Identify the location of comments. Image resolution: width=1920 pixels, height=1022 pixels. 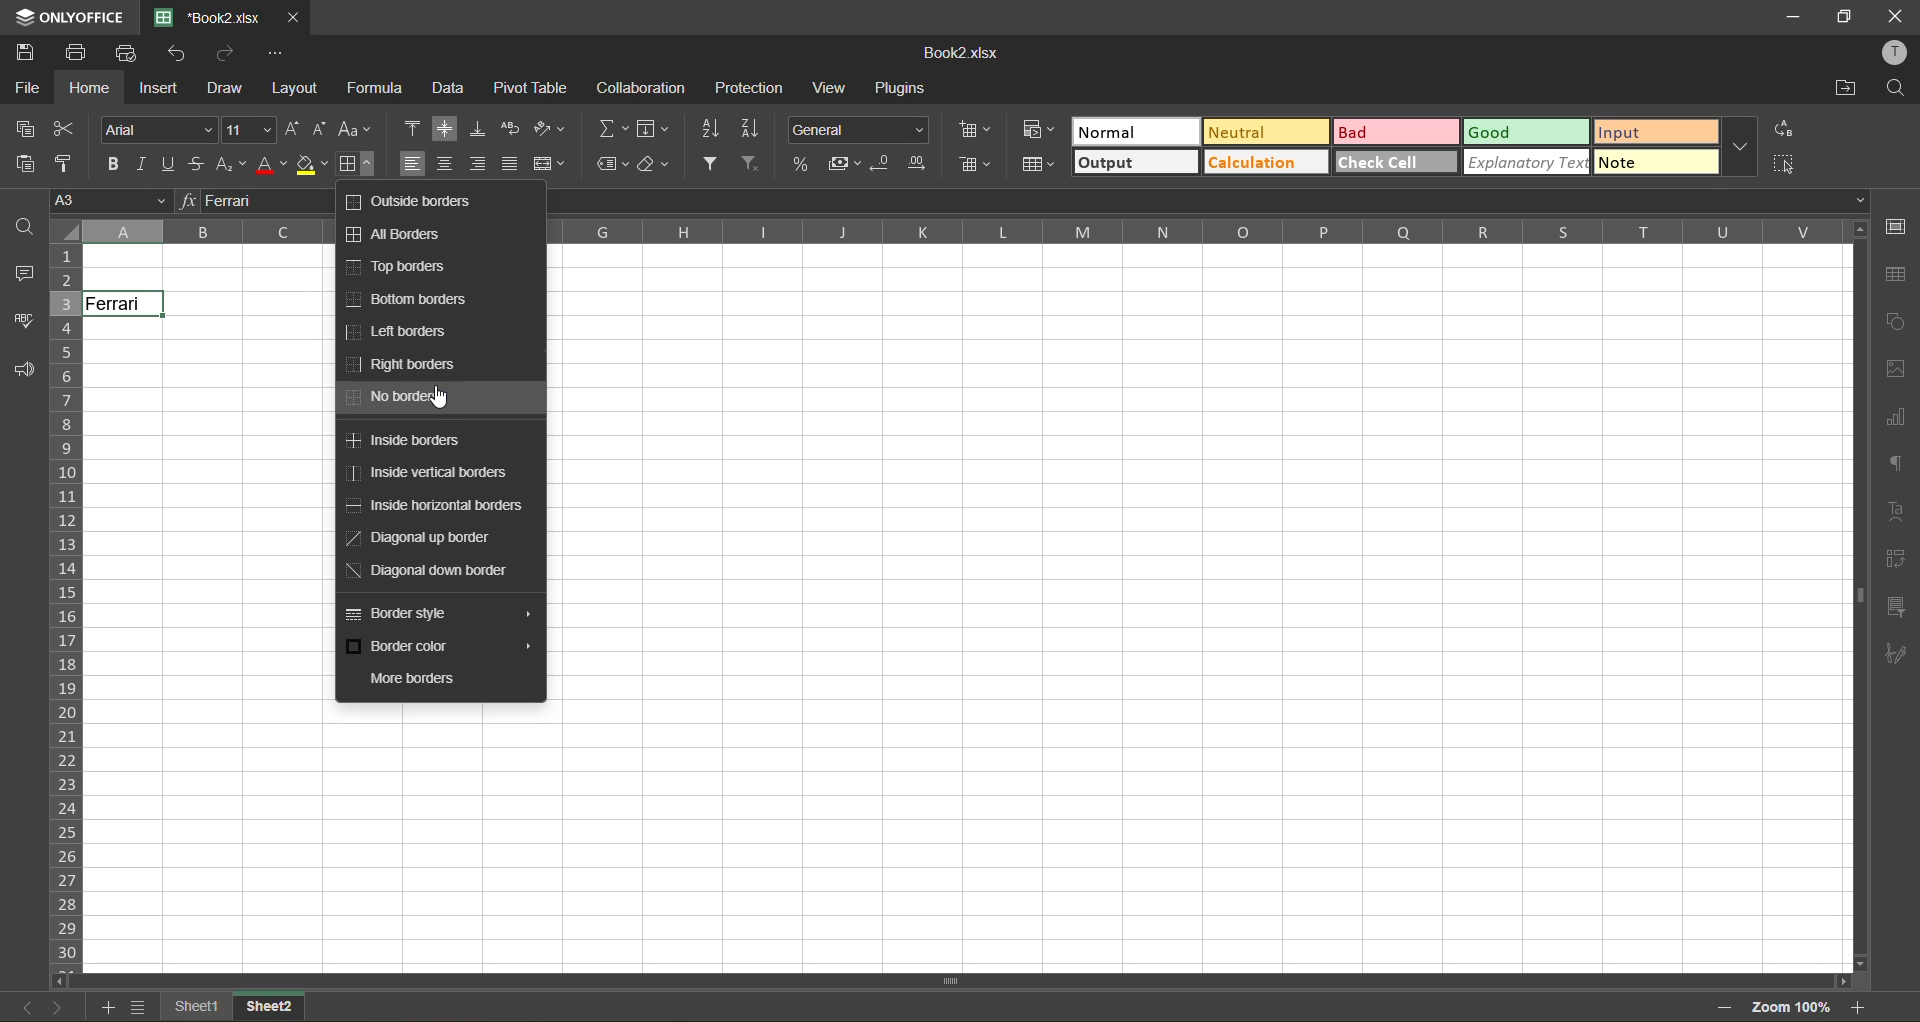
(20, 274).